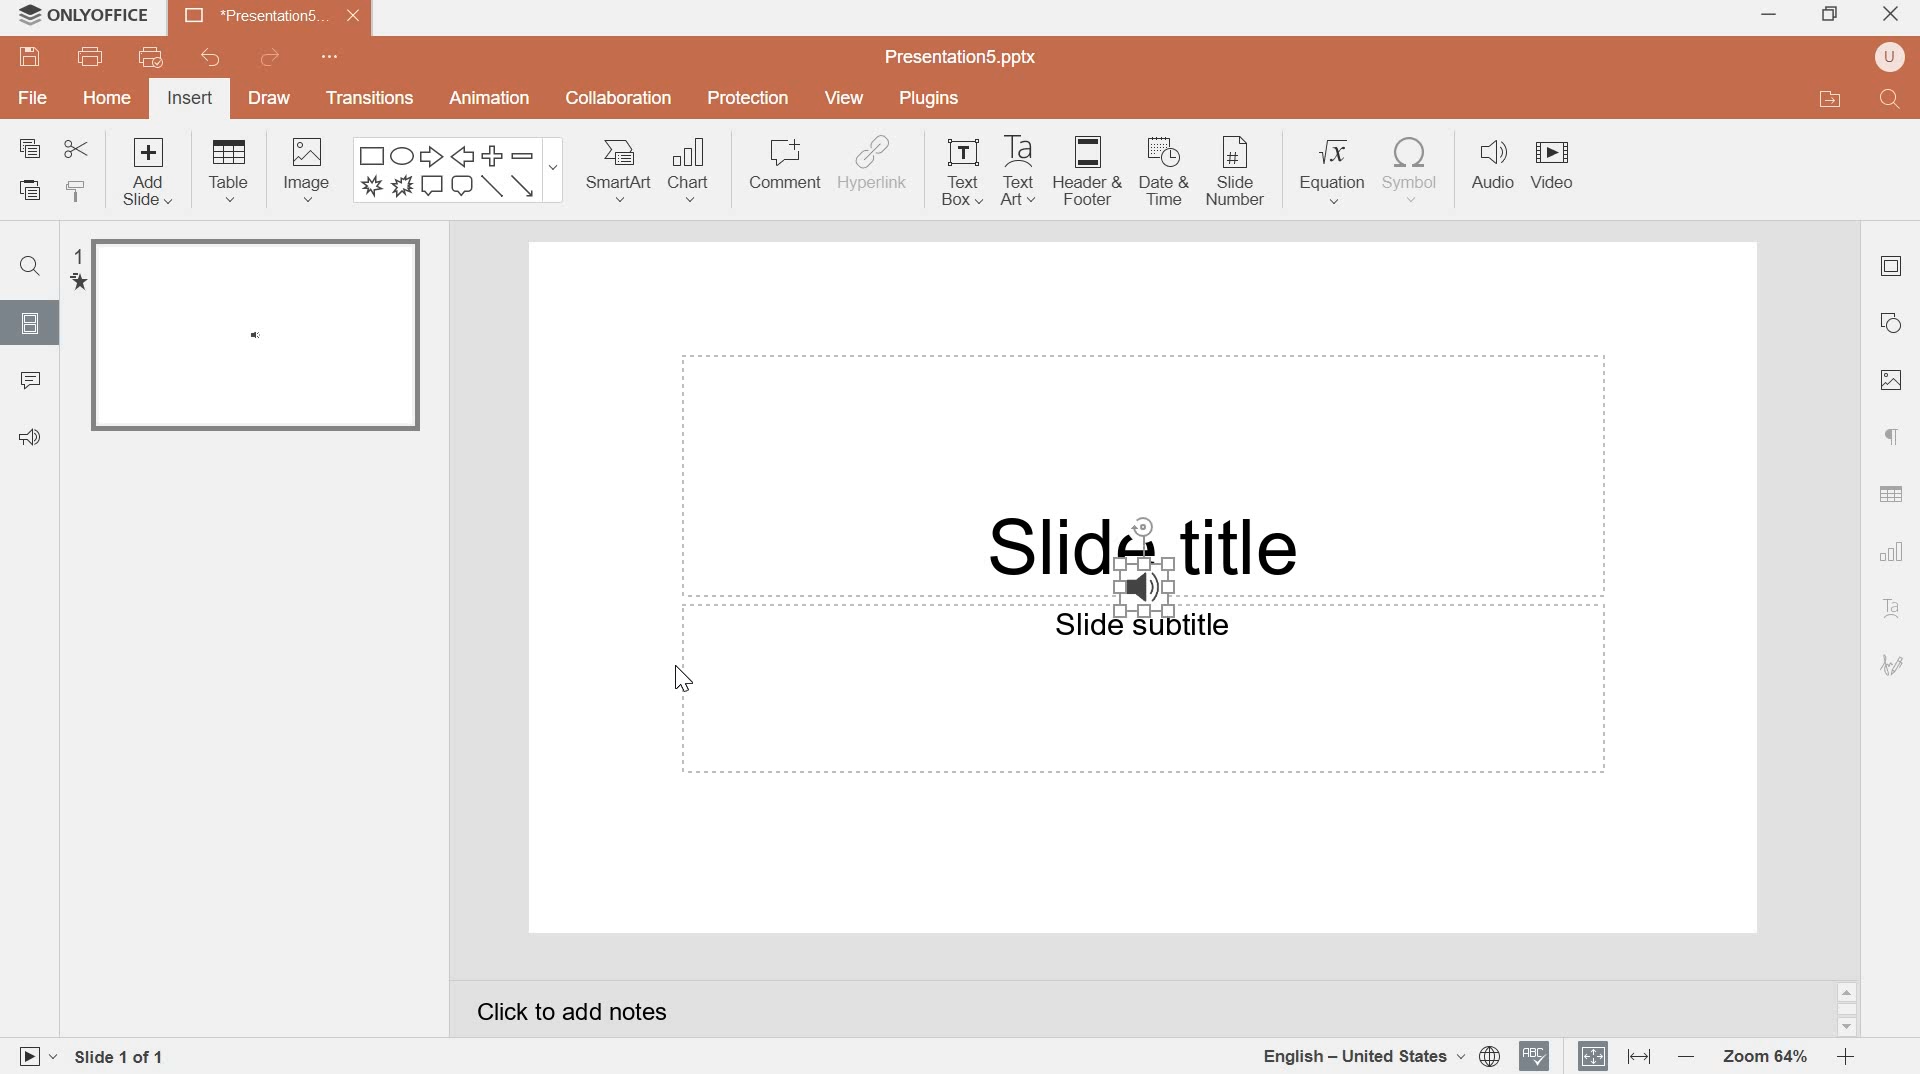 The height and width of the screenshot is (1074, 1920). I want to click on Video, so click(1551, 152).